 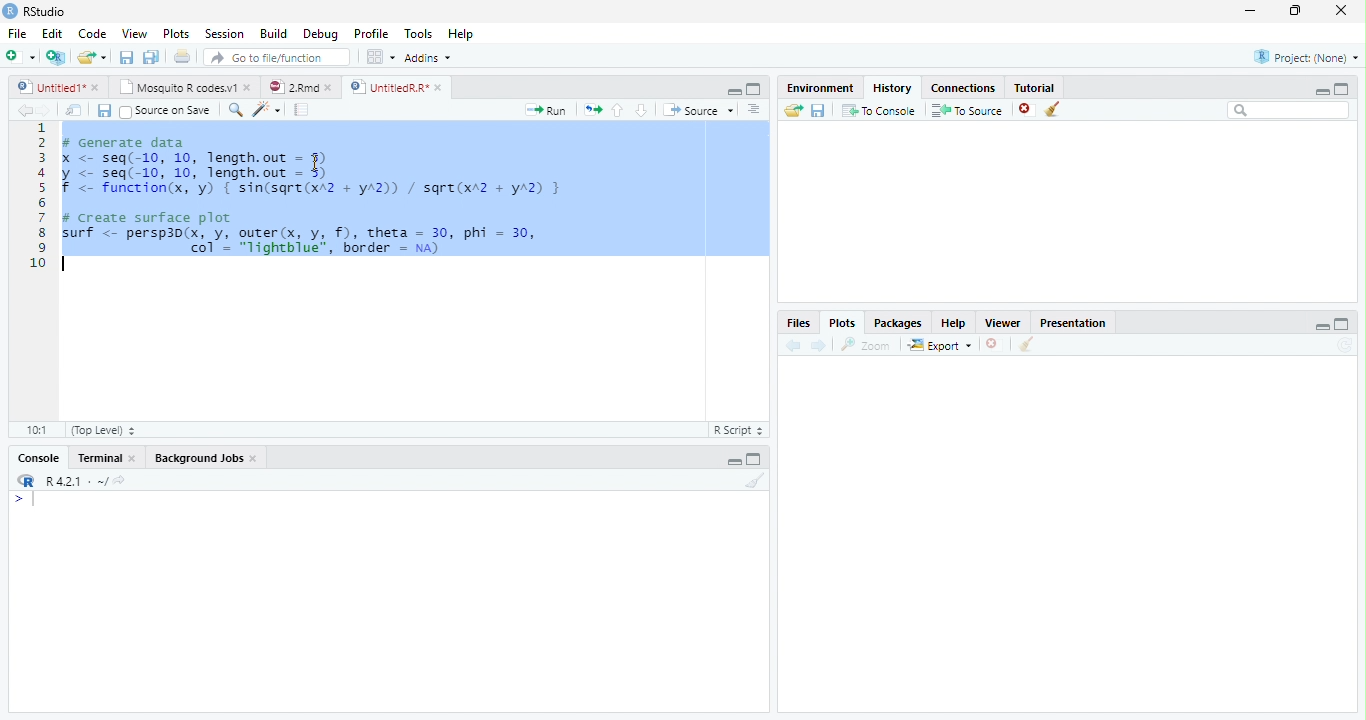 I want to click on Source, so click(x=697, y=109).